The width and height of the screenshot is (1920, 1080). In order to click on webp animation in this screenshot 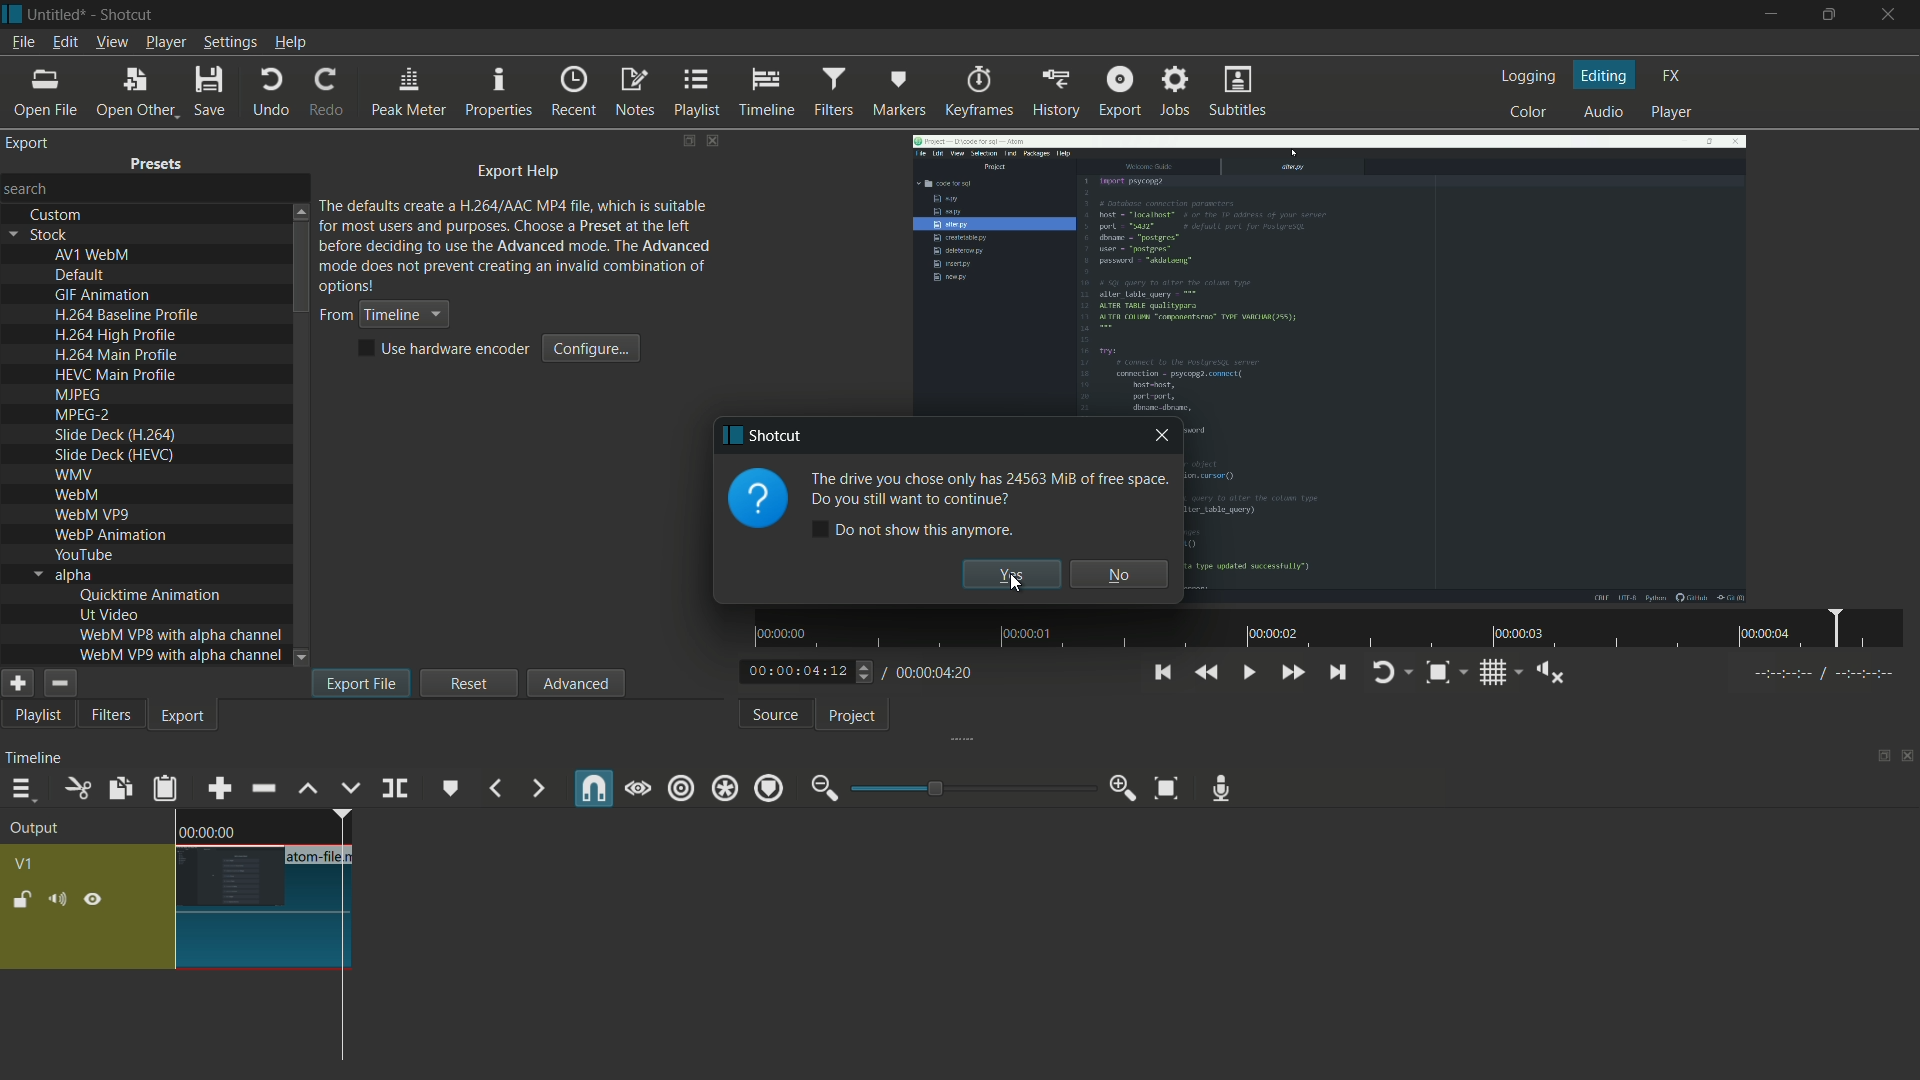, I will do `click(110, 536)`.